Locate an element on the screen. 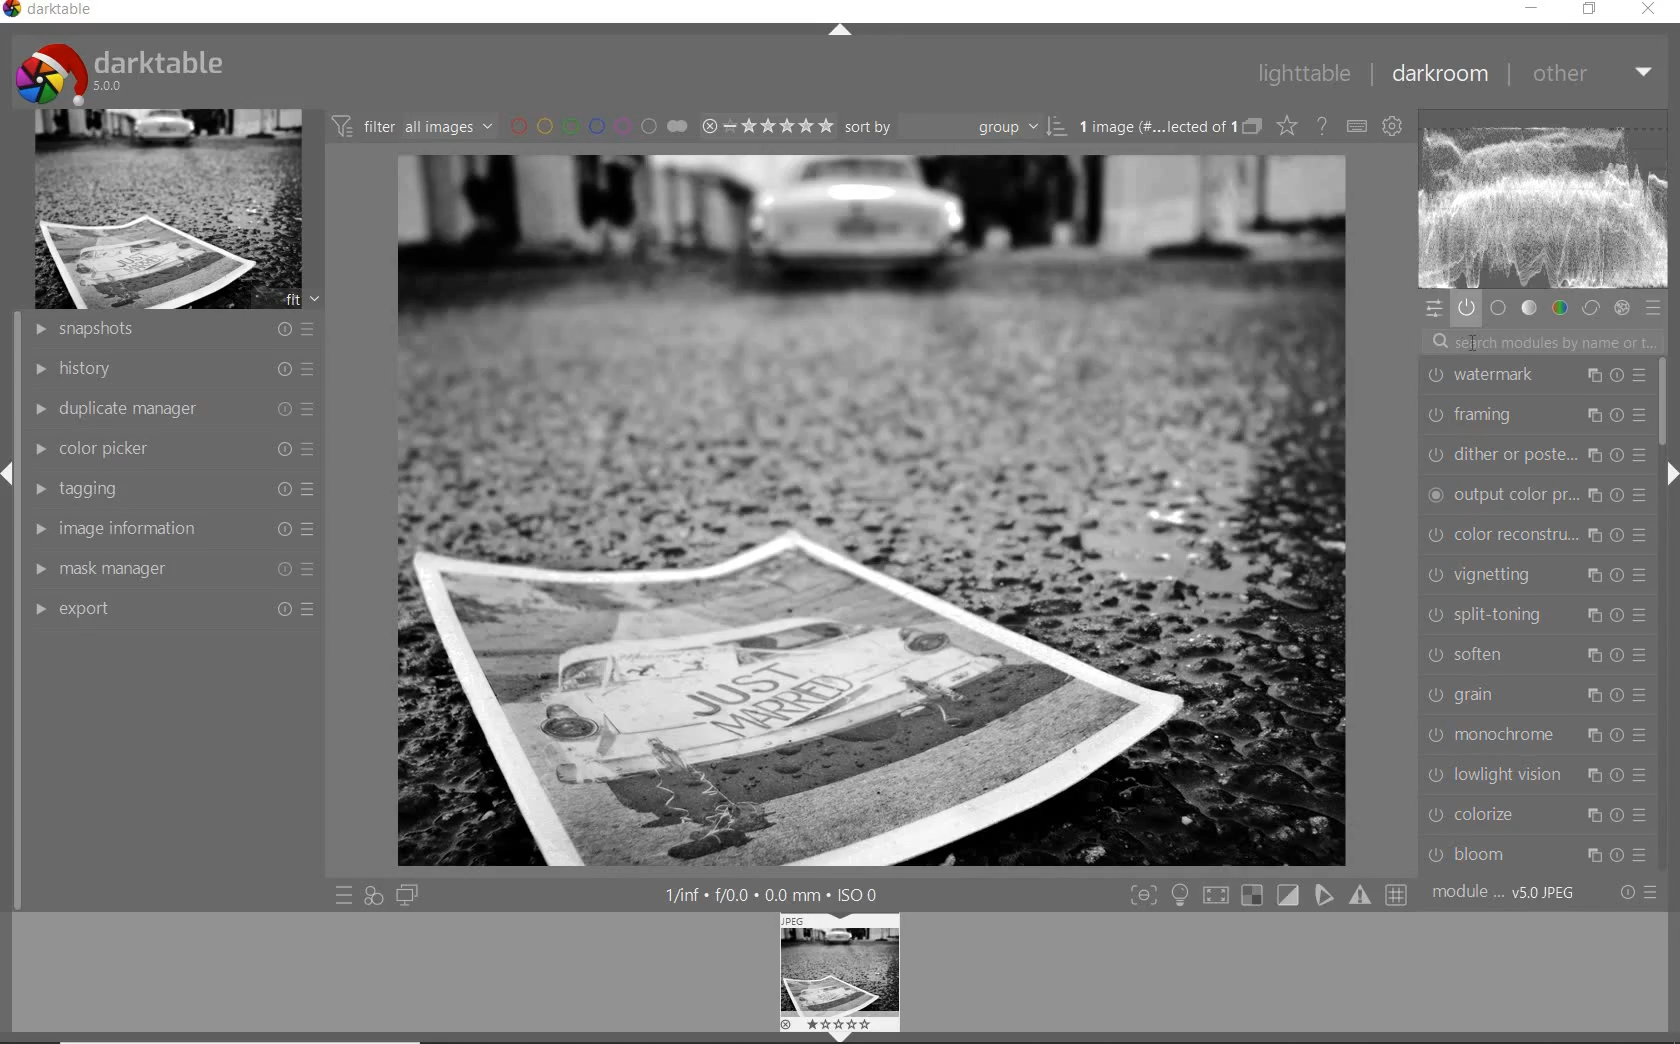  split toning is located at coordinates (1535, 616).